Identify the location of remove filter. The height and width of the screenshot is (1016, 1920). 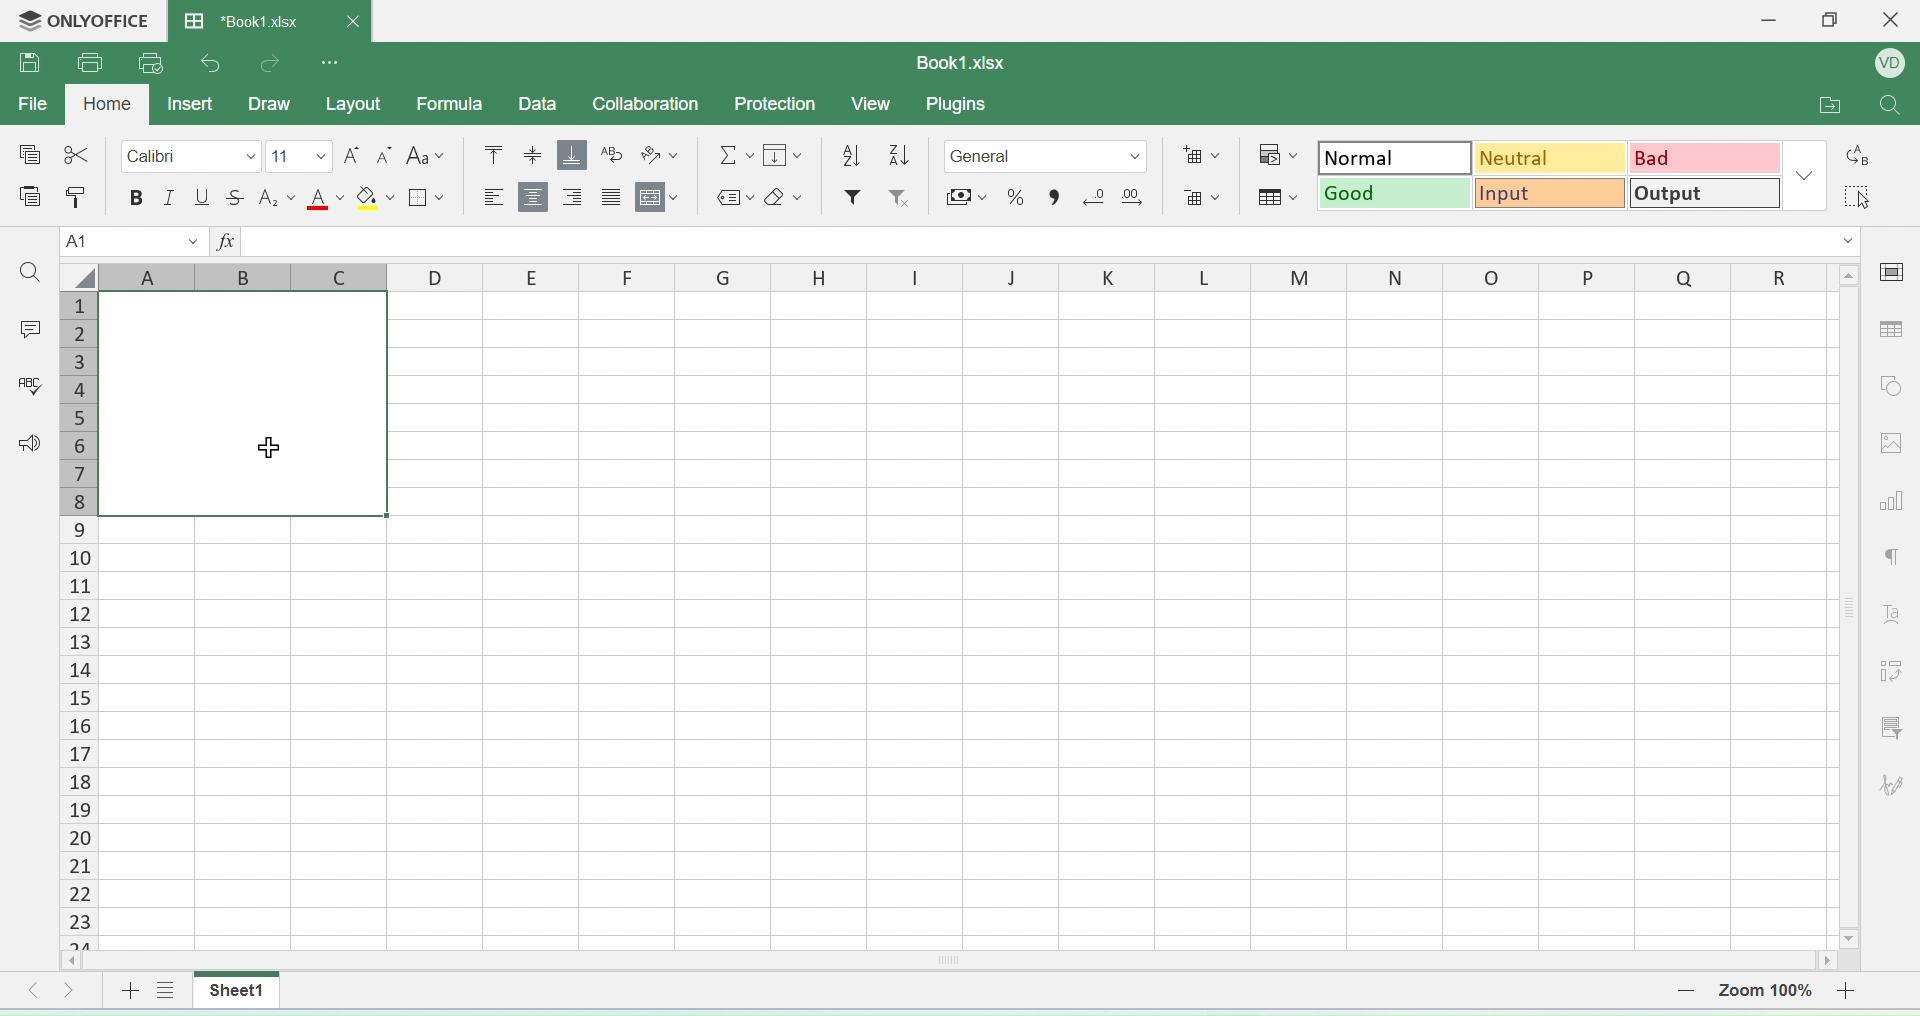
(902, 196).